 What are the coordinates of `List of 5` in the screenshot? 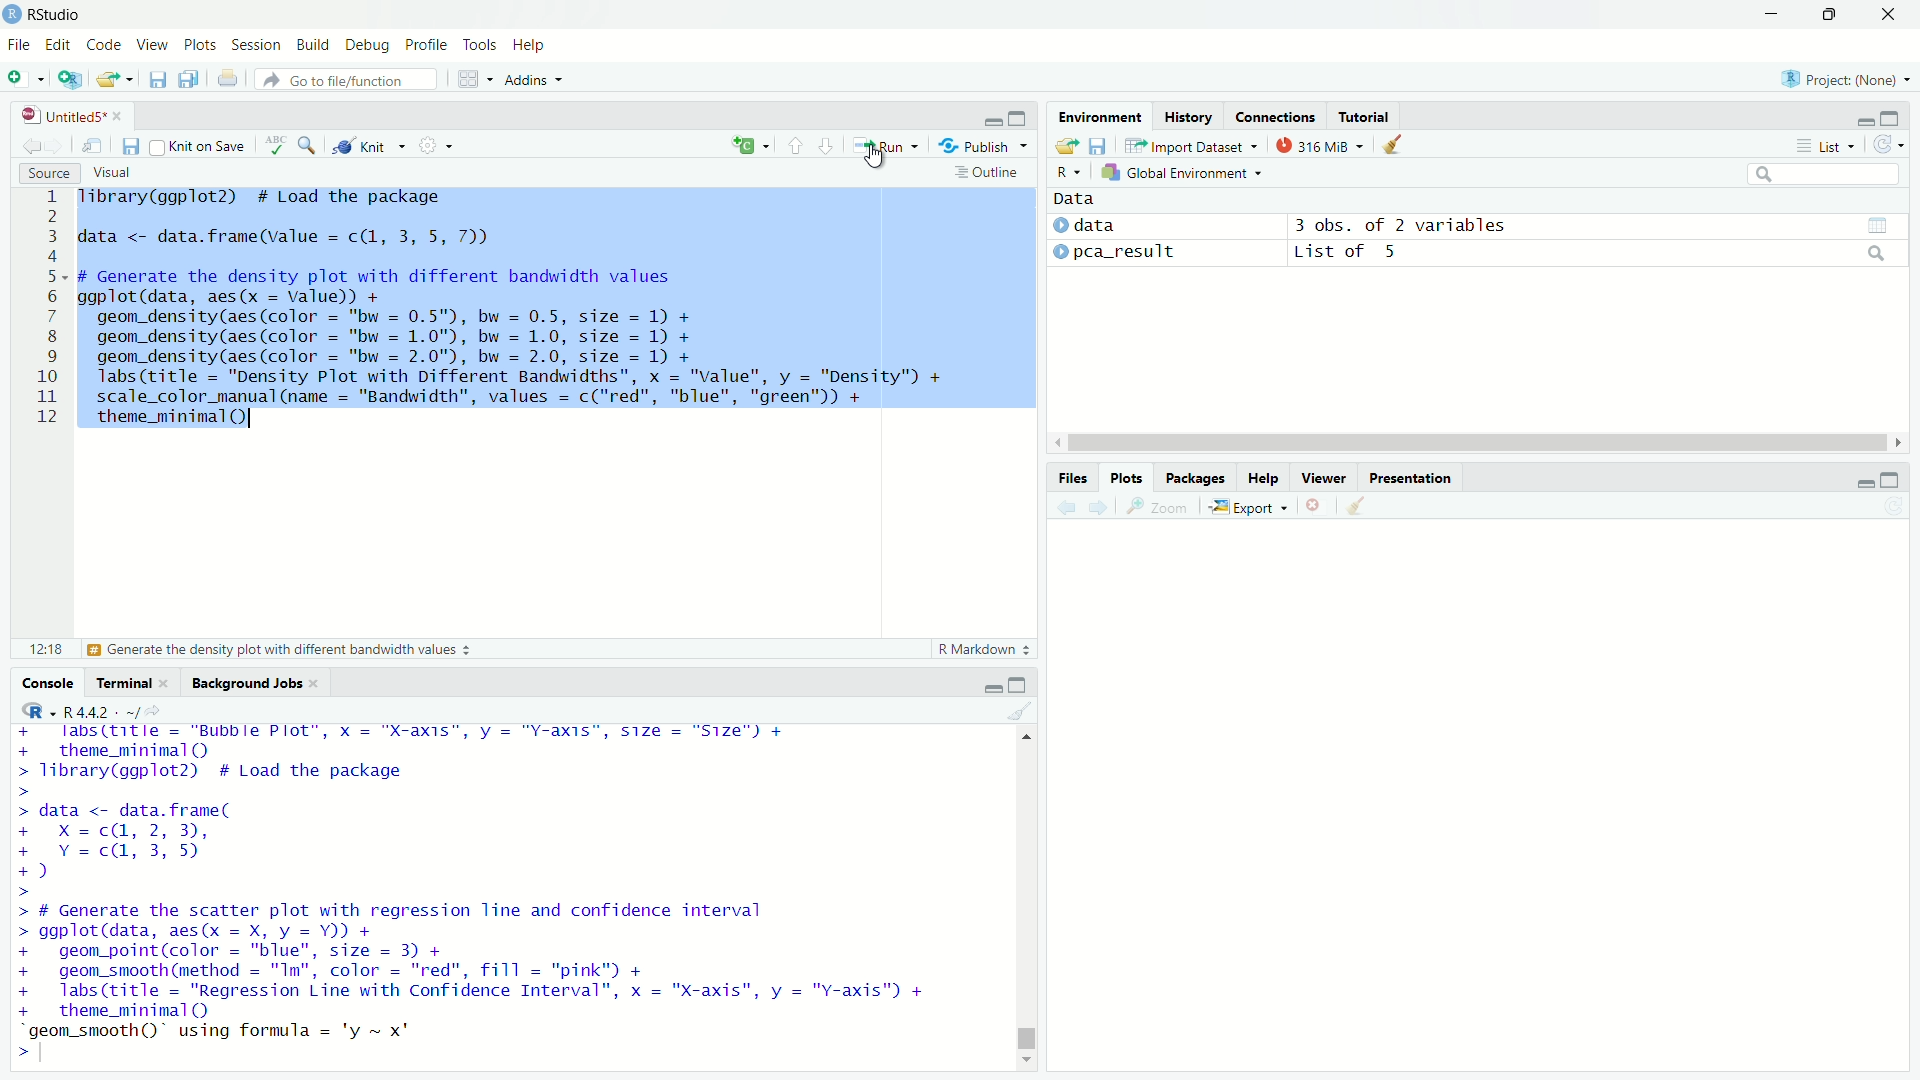 It's located at (1349, 253).